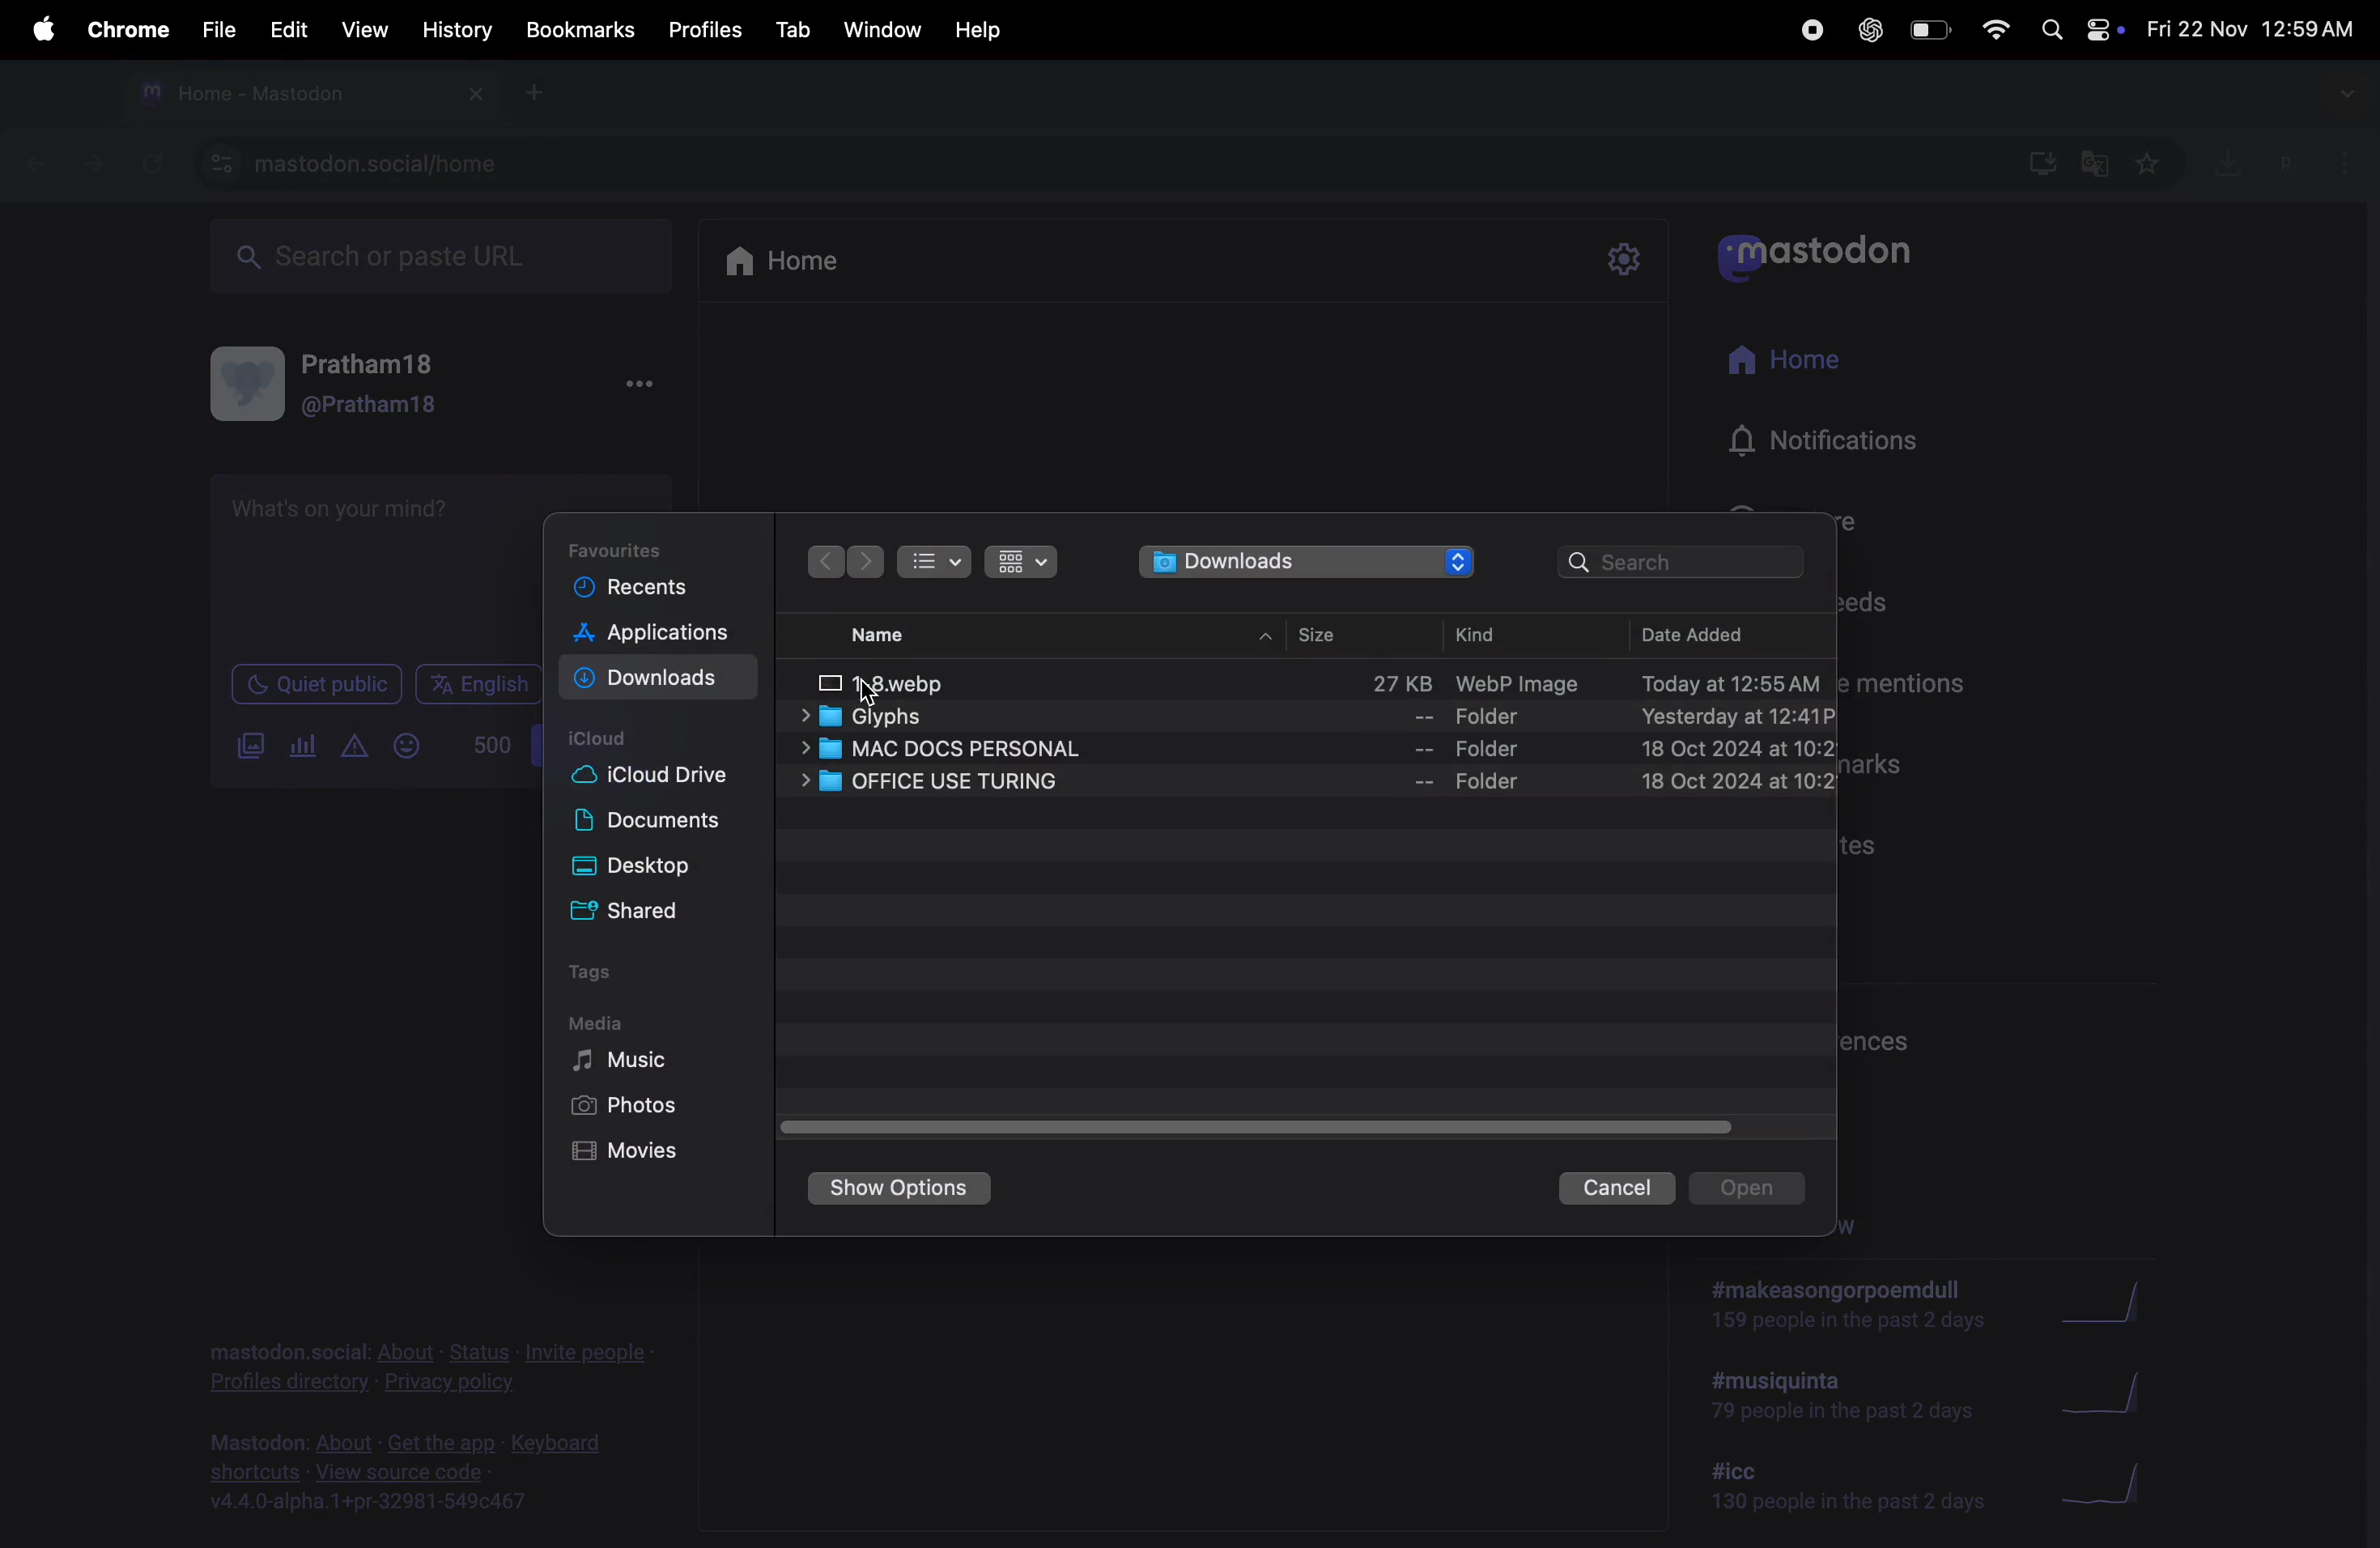  I want to click on downloads, so click(659, 681).